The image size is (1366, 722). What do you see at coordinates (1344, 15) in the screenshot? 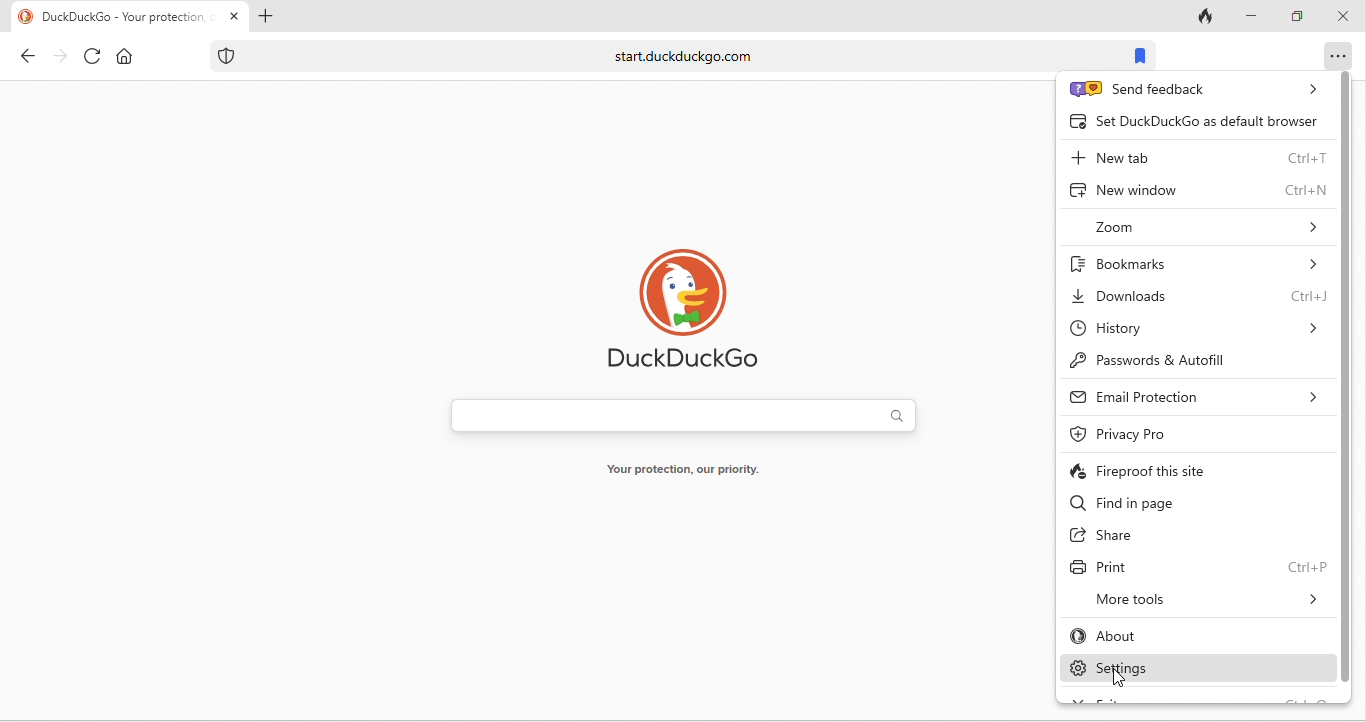
I see `close` at bounding box center [1344, 15].